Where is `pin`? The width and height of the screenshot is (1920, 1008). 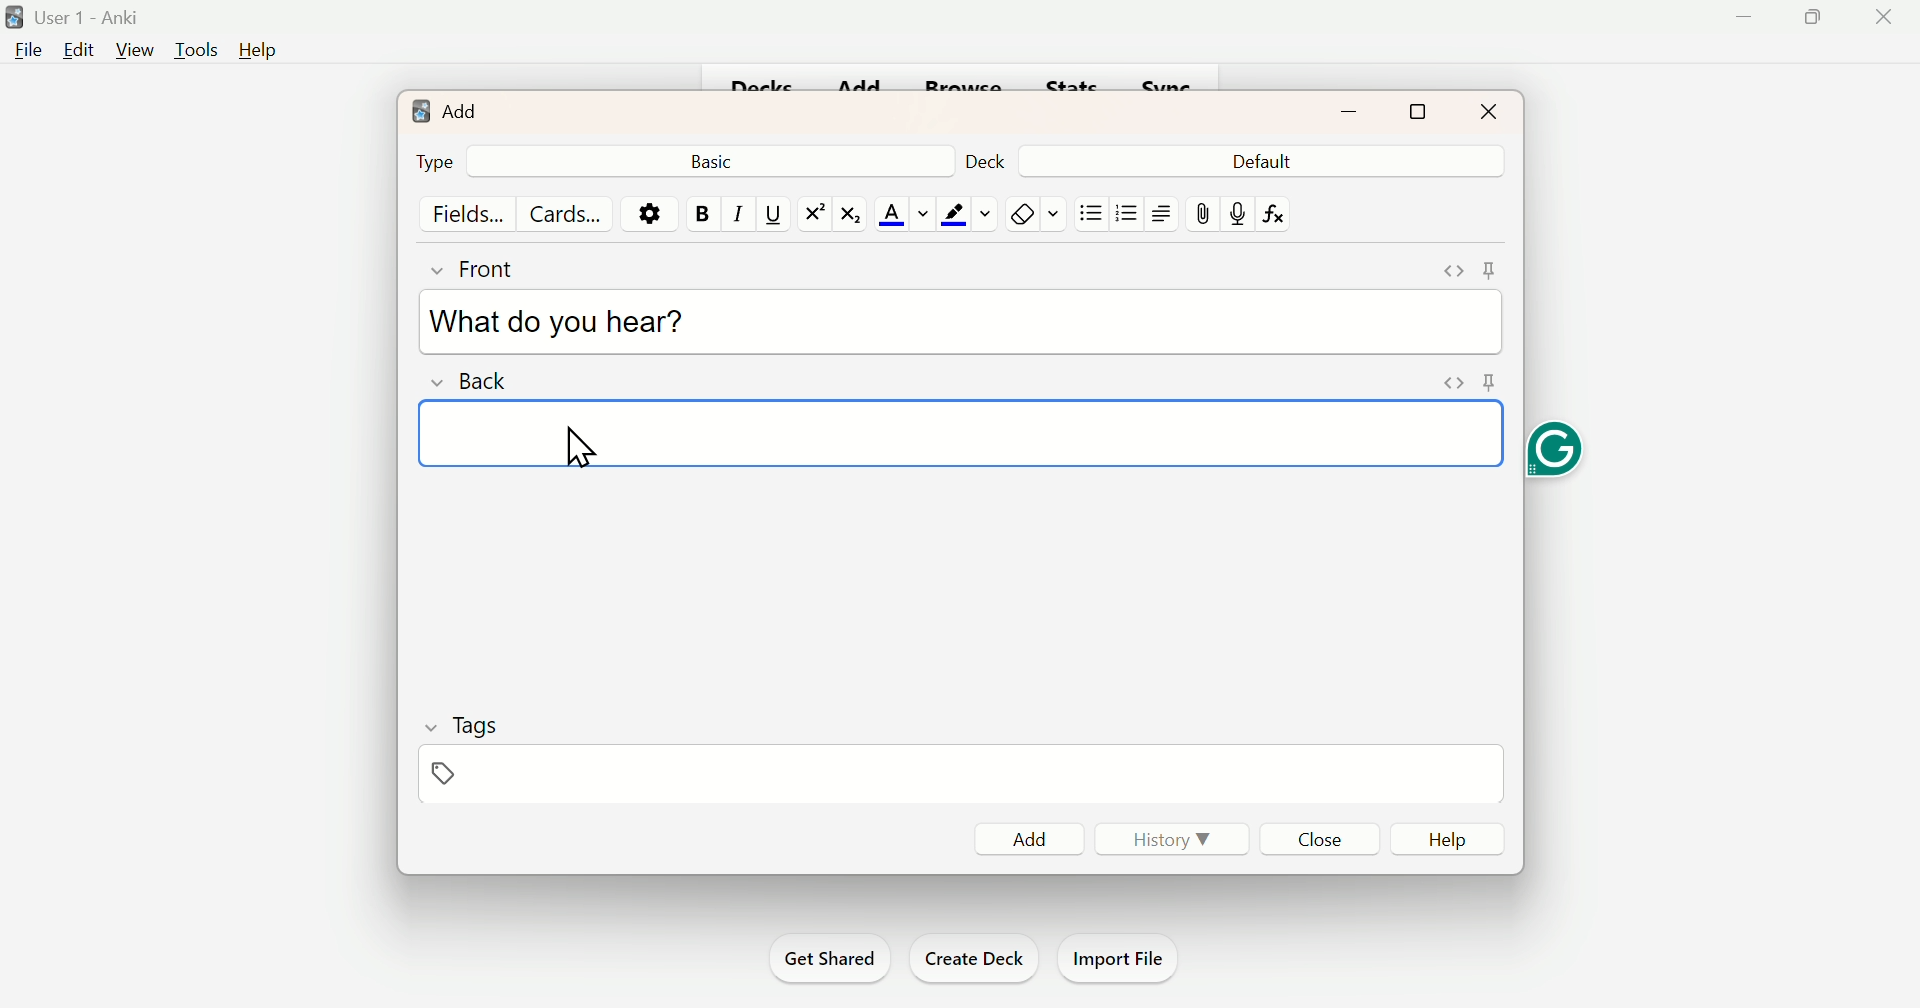 pin is located at coordinates (1199, 212).